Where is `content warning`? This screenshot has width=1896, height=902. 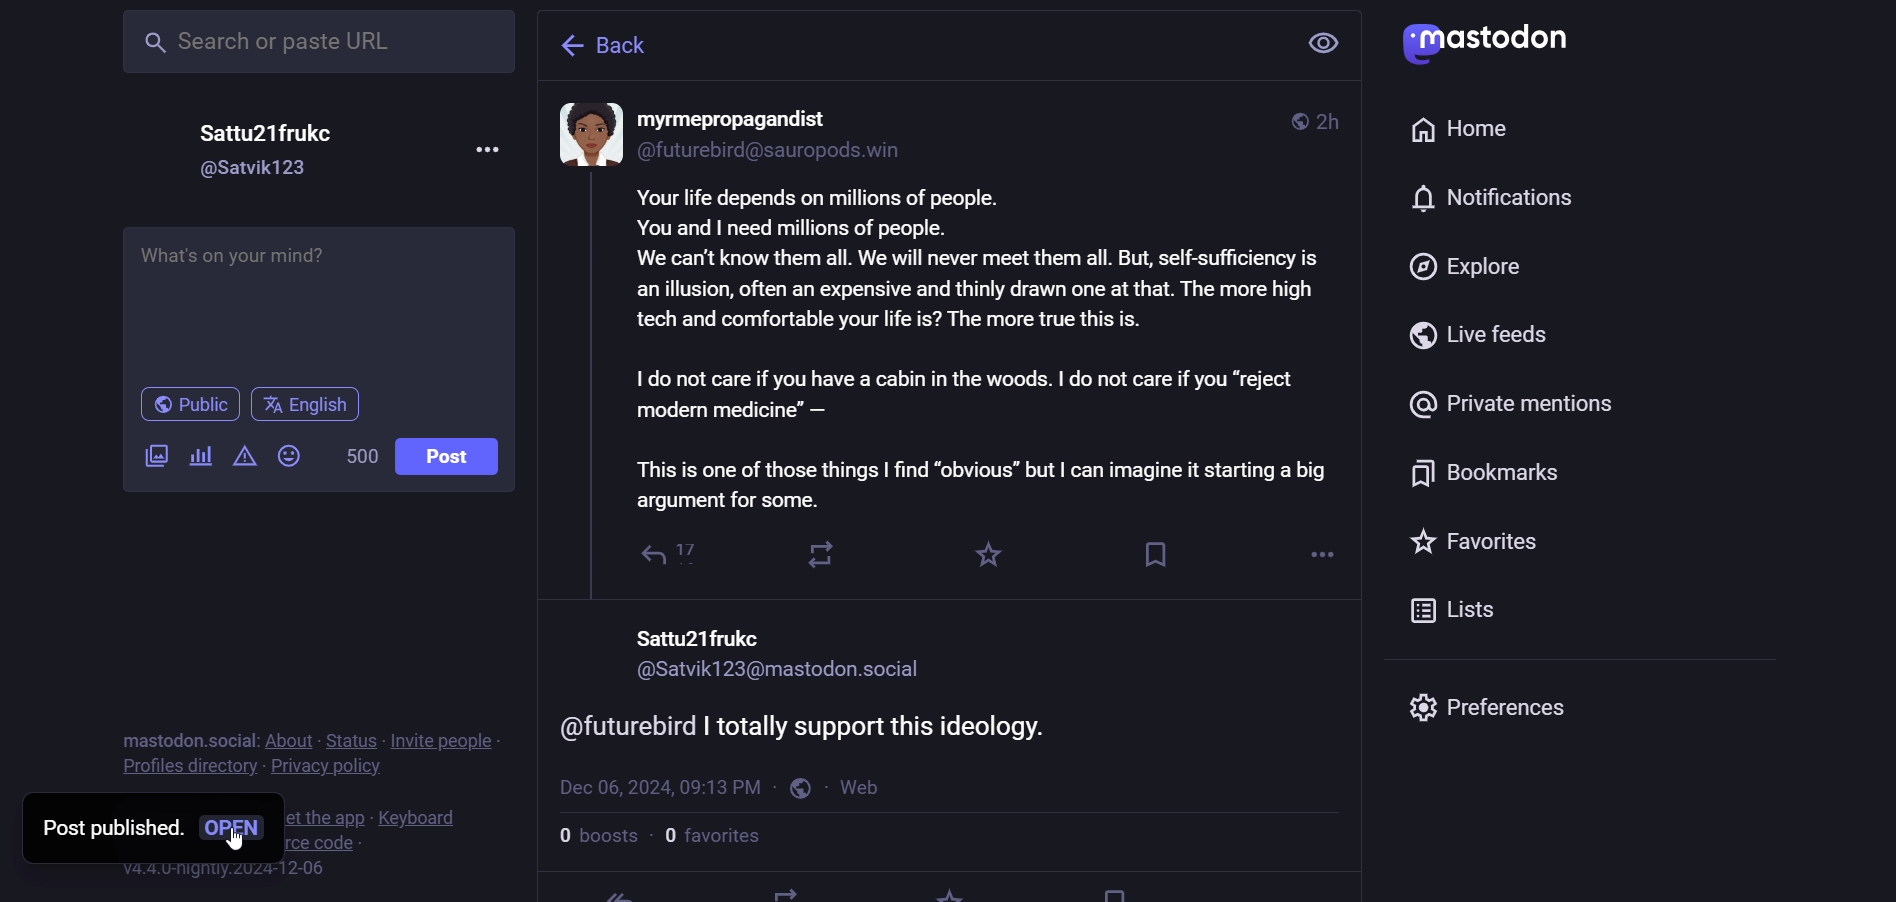
content warning is located at coordinates (242, 458).